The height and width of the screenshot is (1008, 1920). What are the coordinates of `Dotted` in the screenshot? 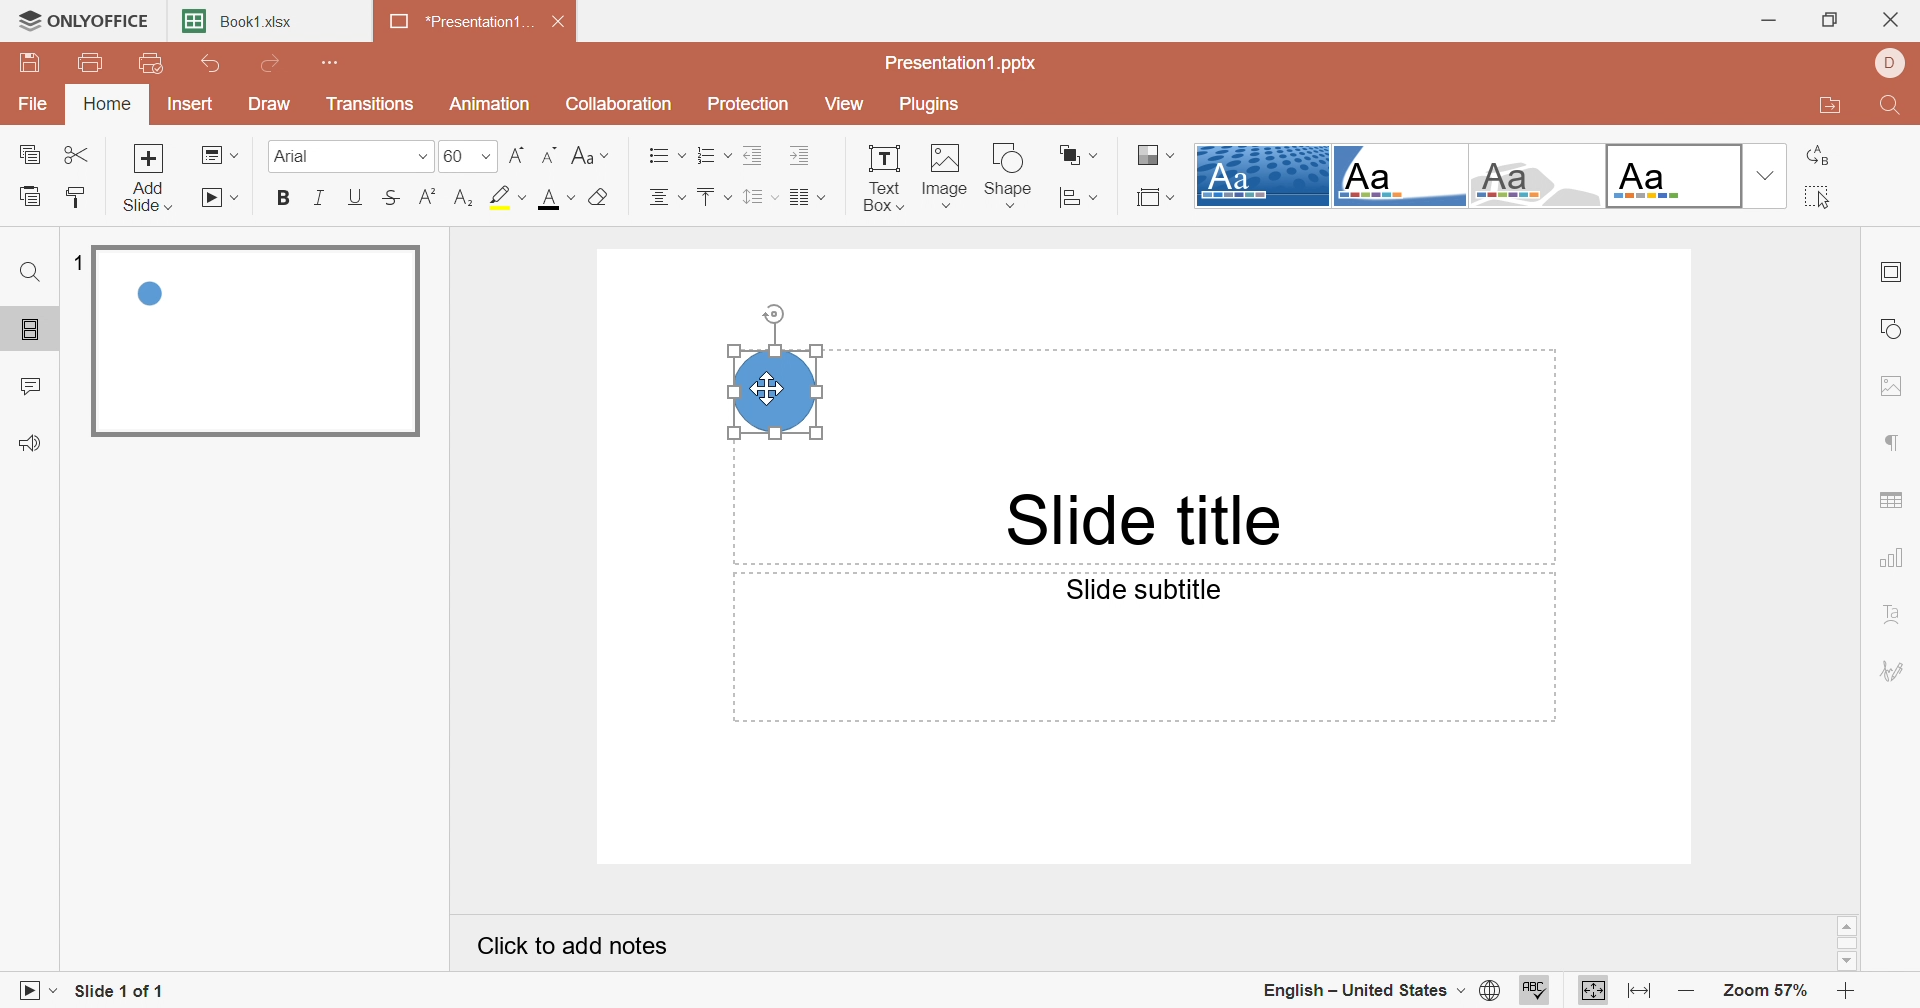 It's located at (1261, 176).